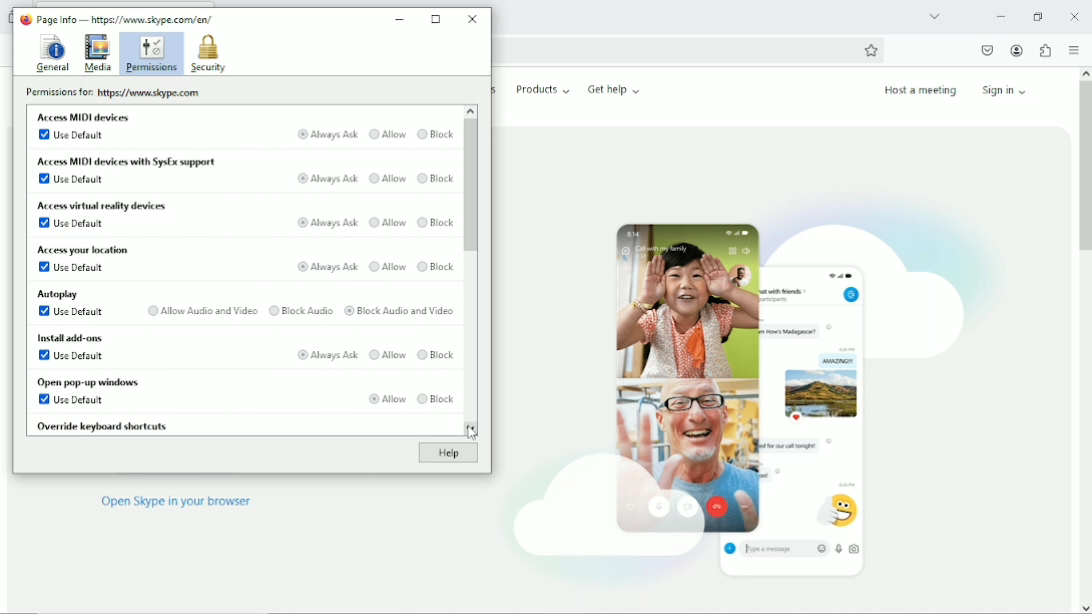 This screenshot has width=1092, height=614. What do you see at coordinates (446, 454) in the screenshot?
I see `Help` at bounding box center [446, 454].